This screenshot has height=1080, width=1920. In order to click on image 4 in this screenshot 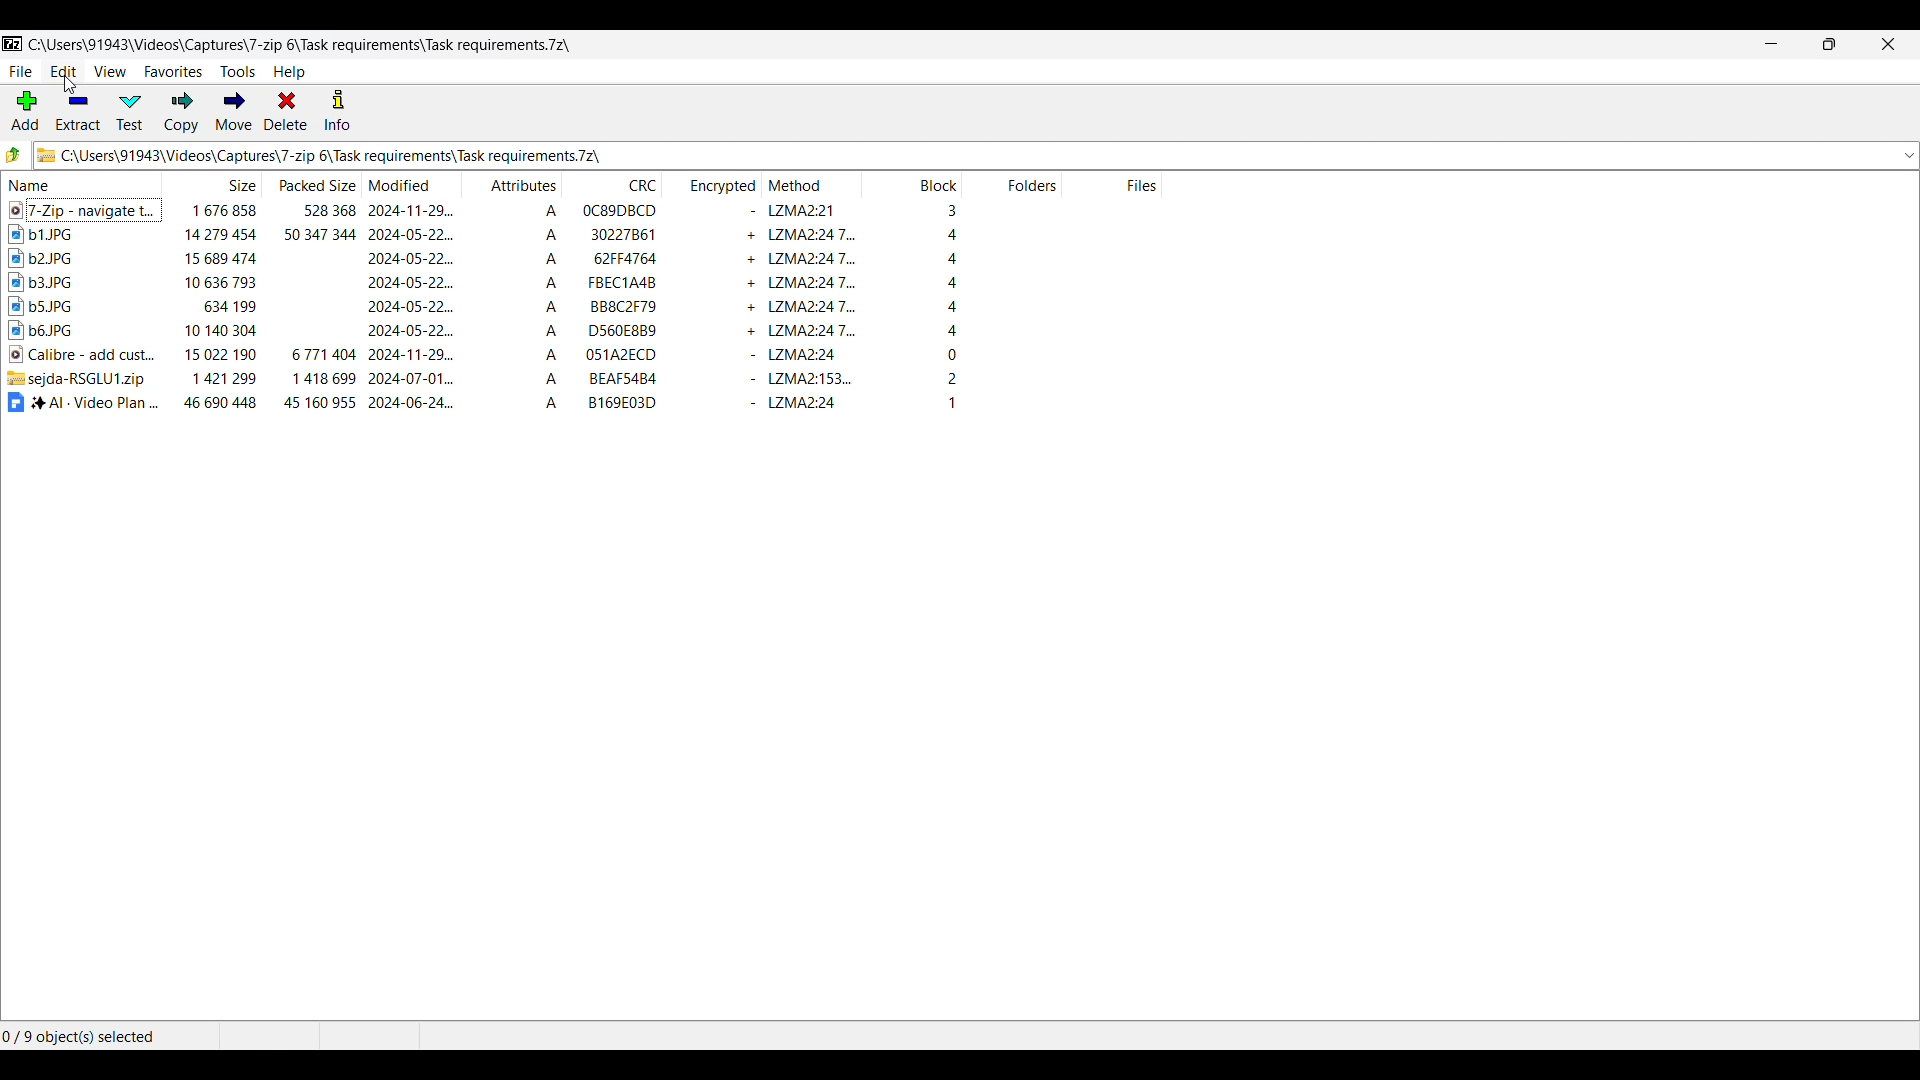, I will do `click(61, 305)`.